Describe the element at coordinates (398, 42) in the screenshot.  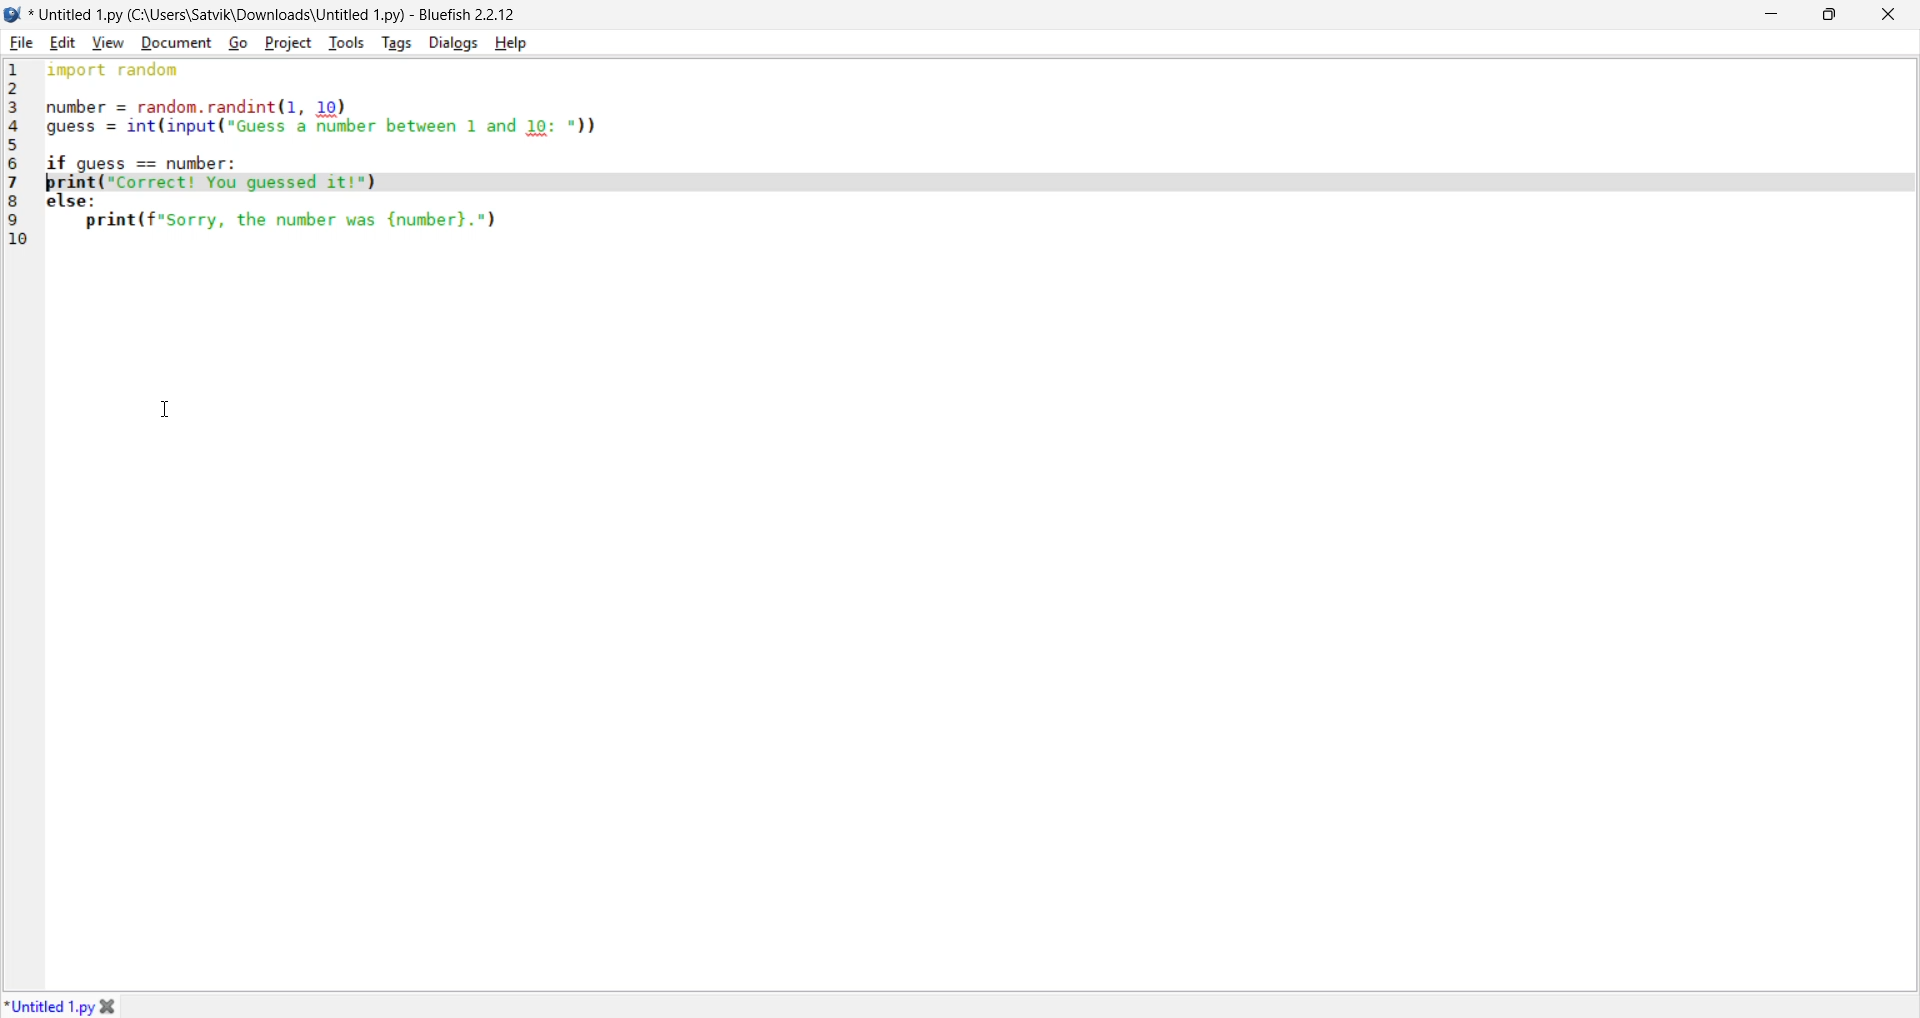
I see `tags` at that location.